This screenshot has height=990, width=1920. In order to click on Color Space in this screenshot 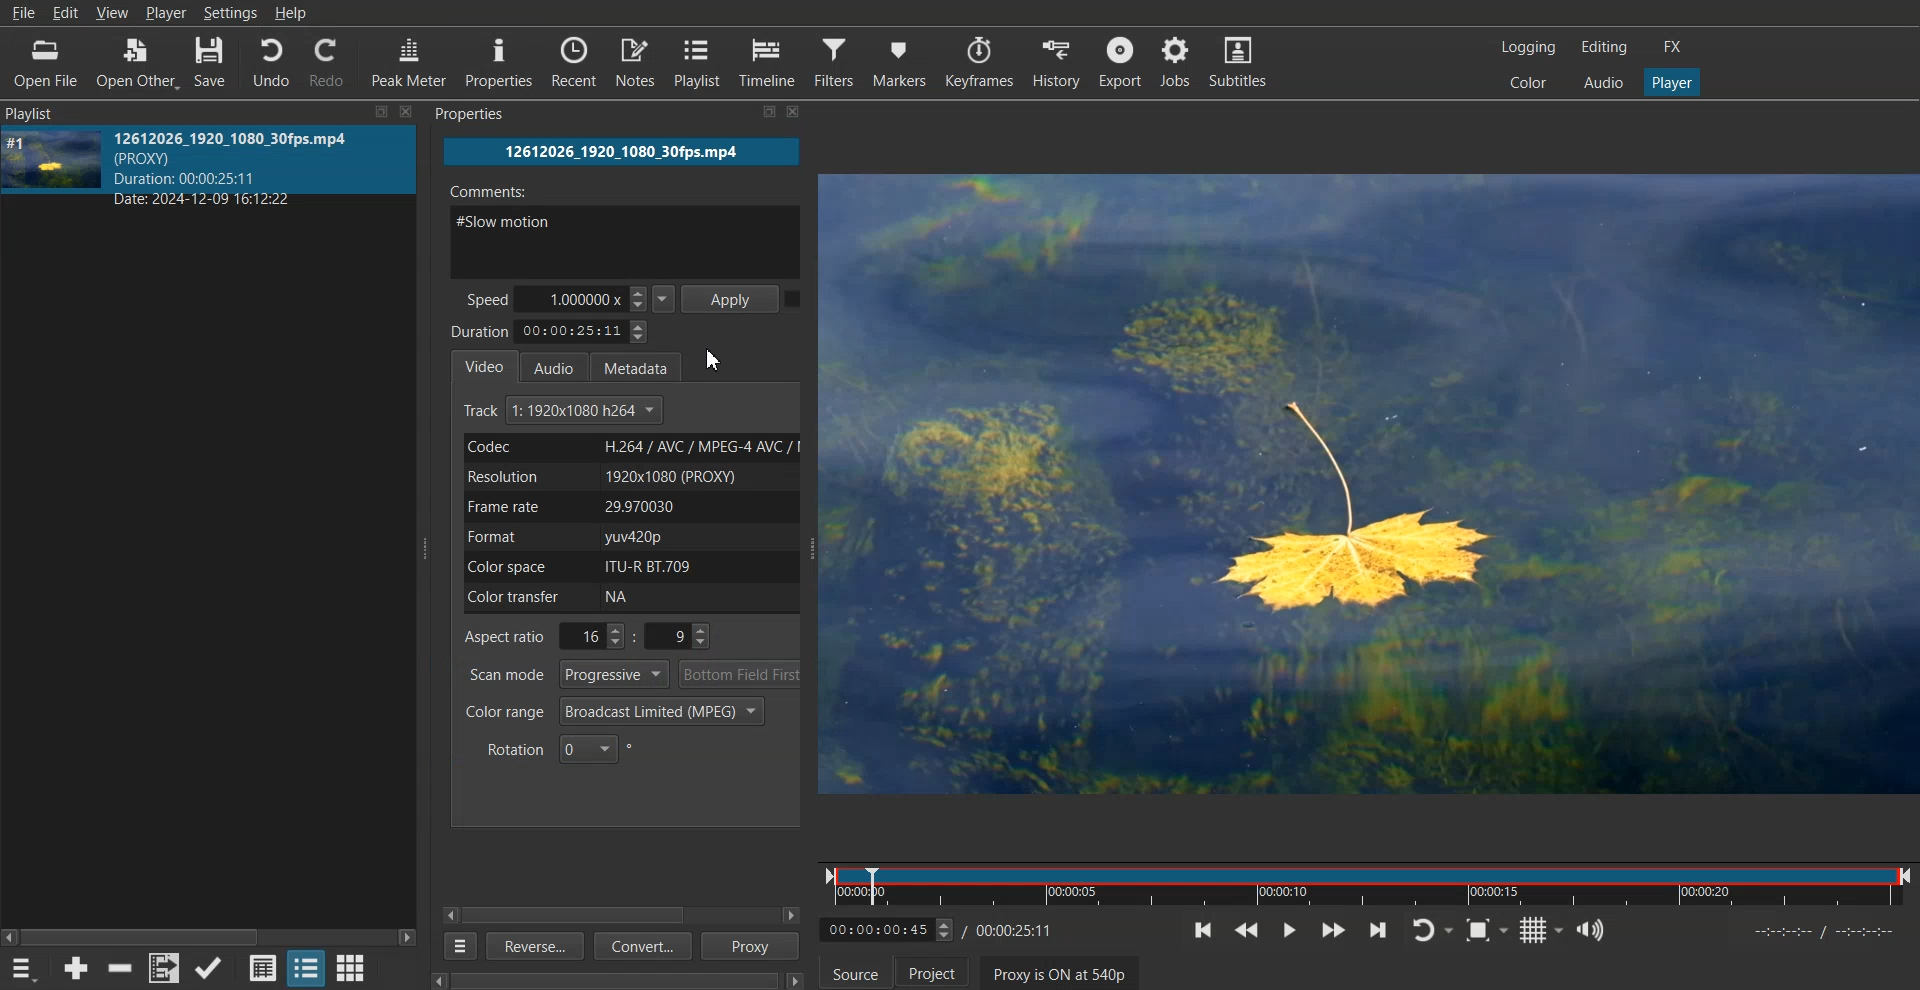, I will do `click(626, 566)`.